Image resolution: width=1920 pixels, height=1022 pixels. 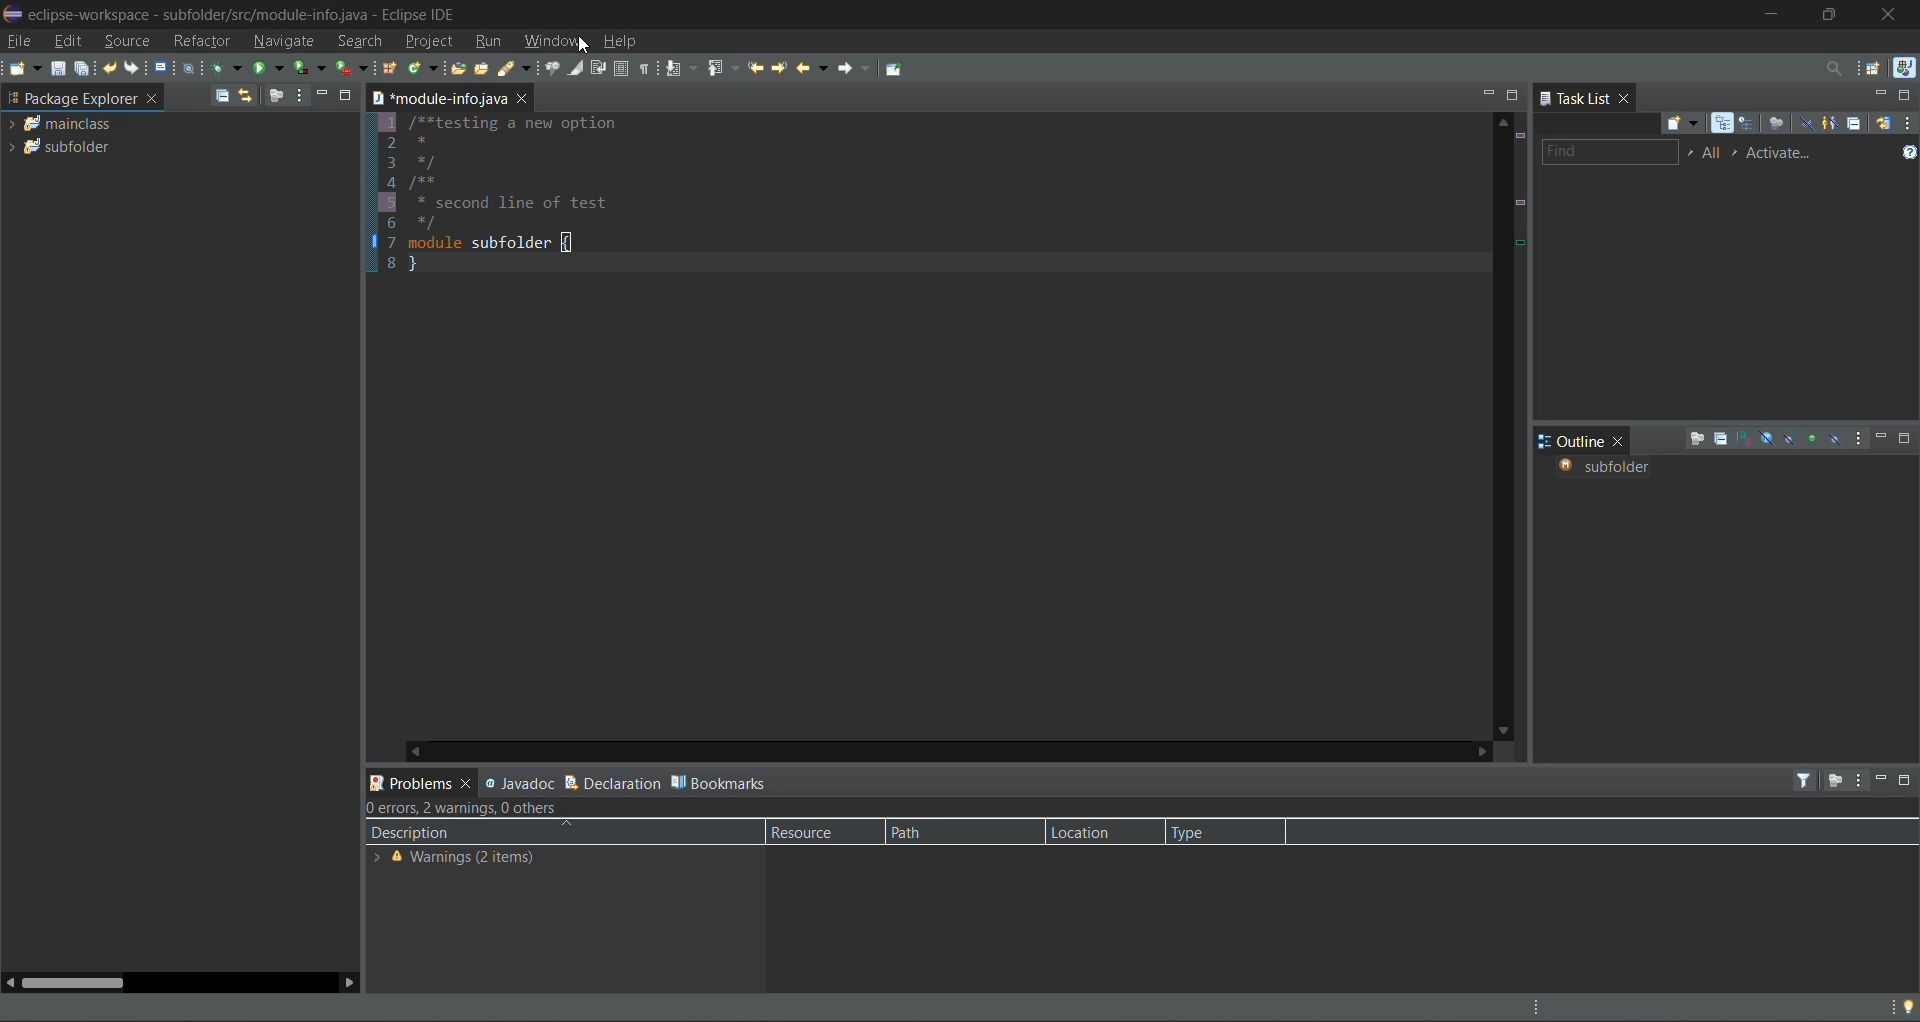 What do you see at coordinates (436, 98) in the screenshot?
I see `folder location` at bounding box center [436, 98].